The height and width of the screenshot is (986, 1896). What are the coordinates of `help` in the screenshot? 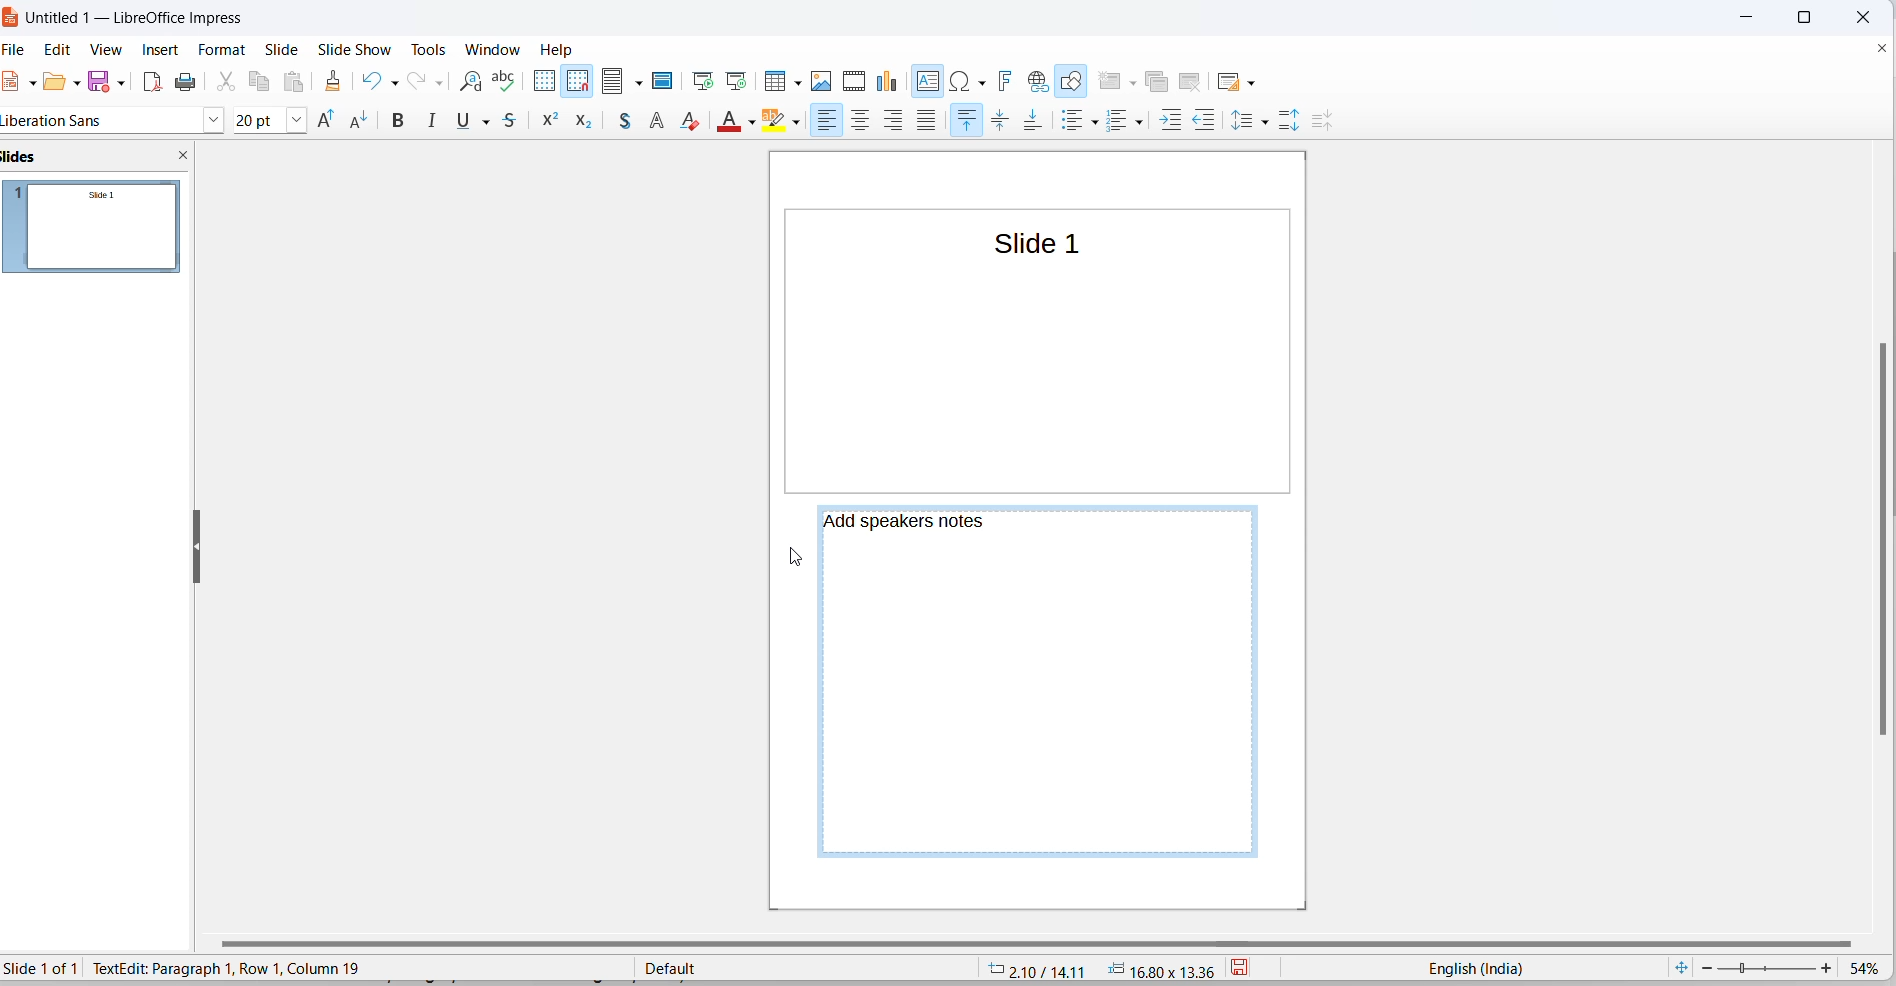 It's located at (558, 49).